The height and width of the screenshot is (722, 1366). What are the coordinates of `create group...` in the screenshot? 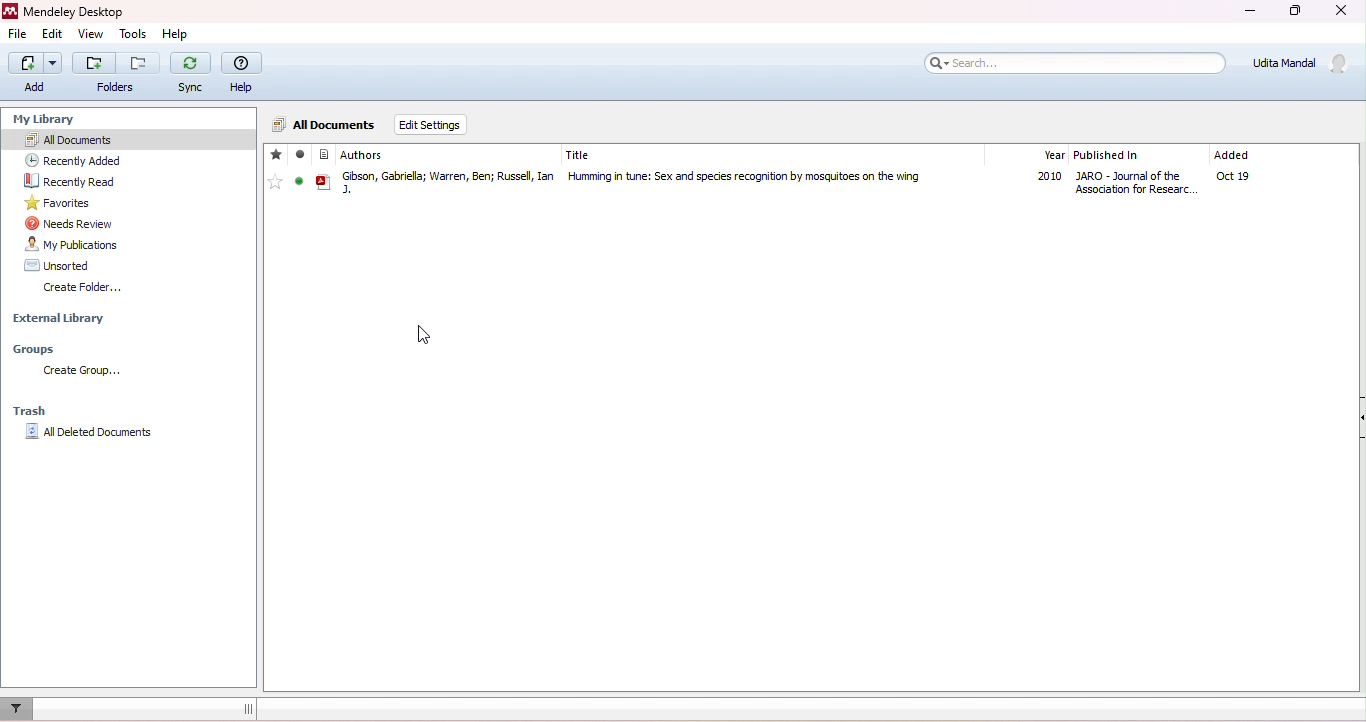 It's located at (86, 372).